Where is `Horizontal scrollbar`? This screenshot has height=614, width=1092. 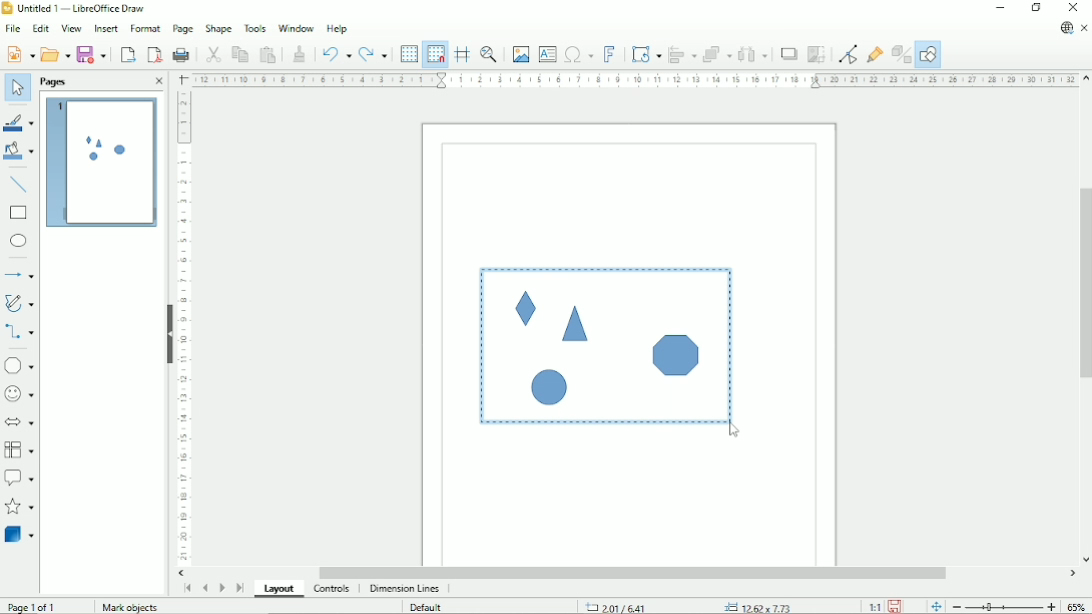
Horizontal scrollbar is located at coordinates (635, 572).